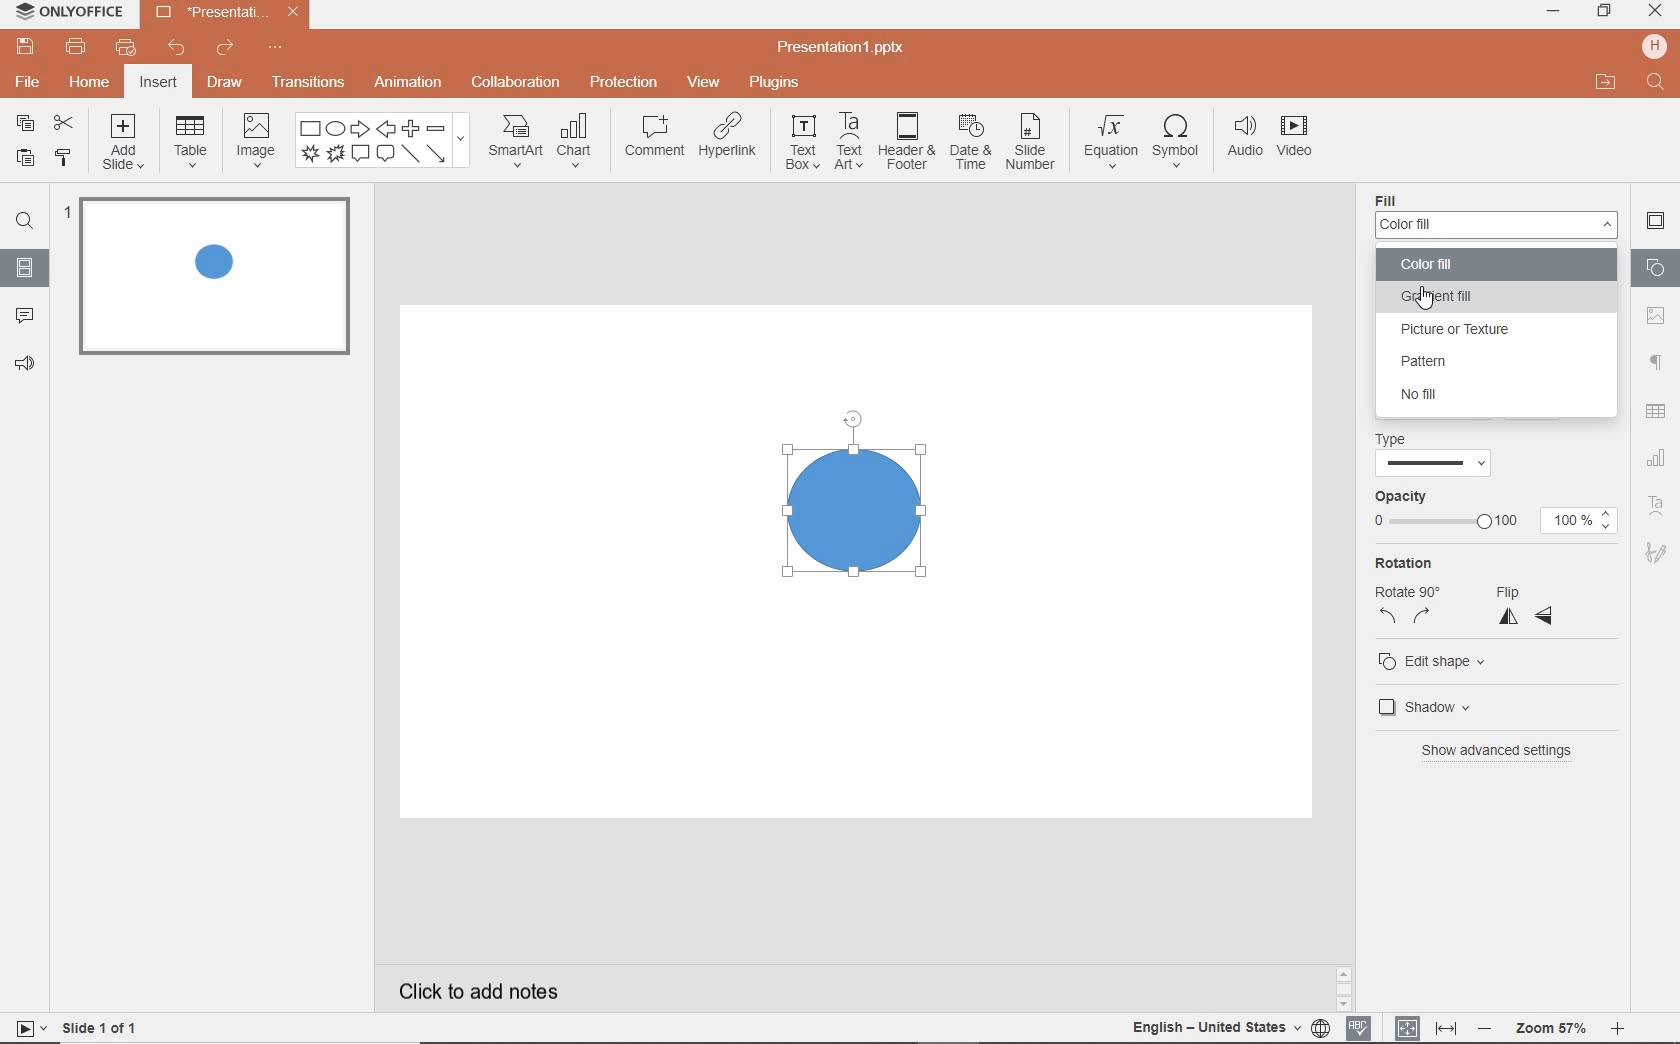 The image size is (1680, 1044). Describe the element at coordinates (25, 271) in the screenshot. I see `slides` at that location.